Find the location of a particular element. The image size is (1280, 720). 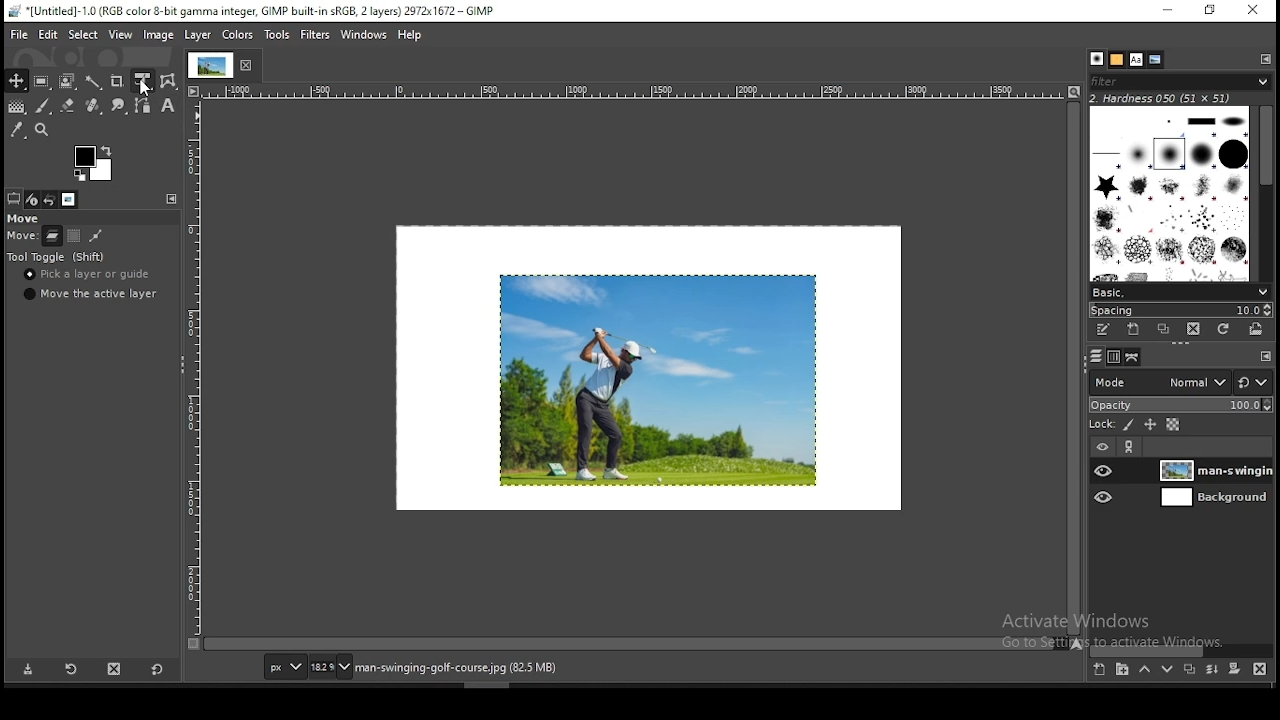

text tool is located at coordinates (168, 107).